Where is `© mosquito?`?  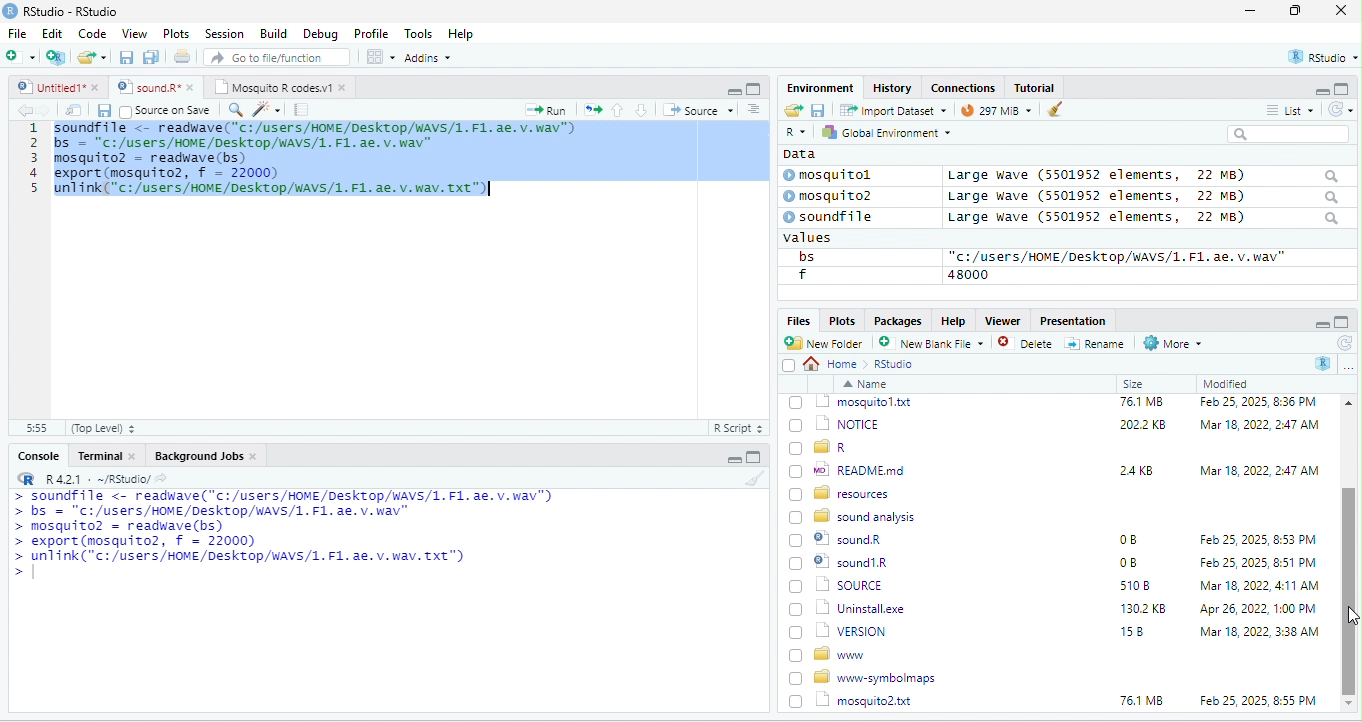
© mosquito? is located at coordinates (834, 194).